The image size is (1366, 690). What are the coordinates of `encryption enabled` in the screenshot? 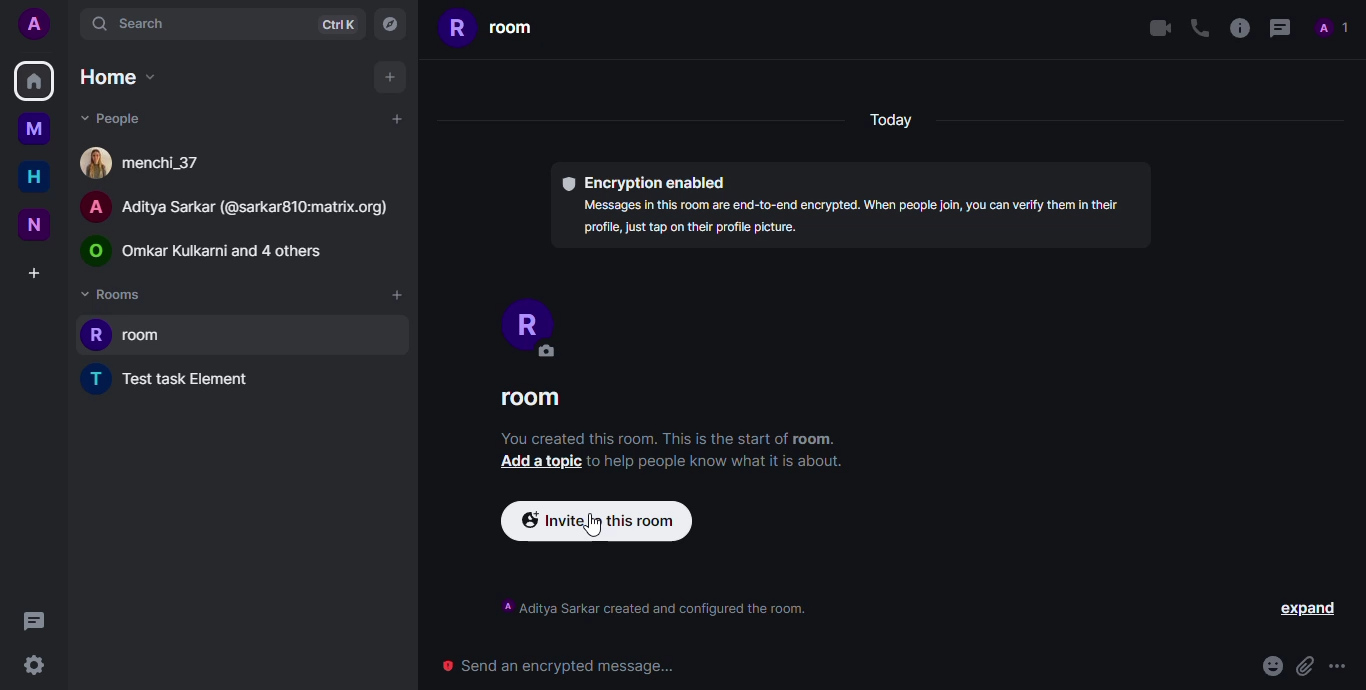 It's located at (646, 181).